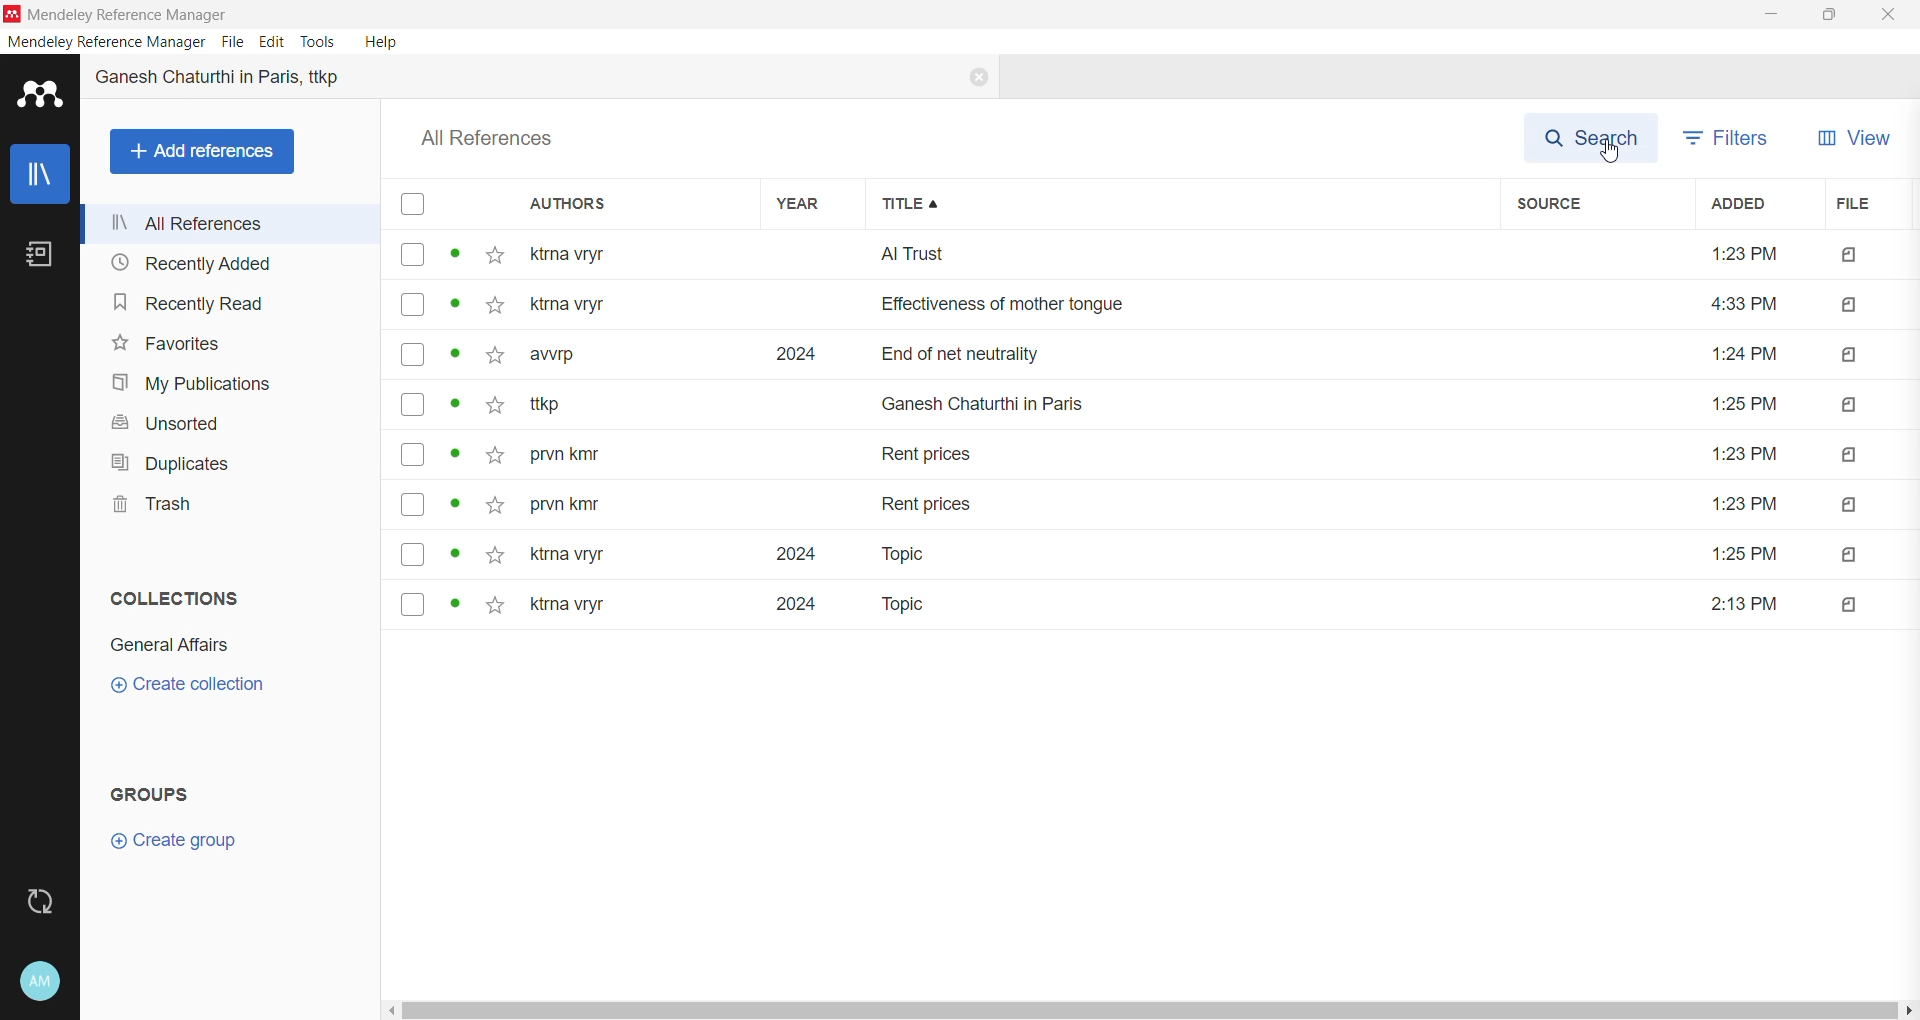  What do you see at coordinates (189, 262) in the screenshot?
I see `Recently Added` at bounding box center [189, 262].